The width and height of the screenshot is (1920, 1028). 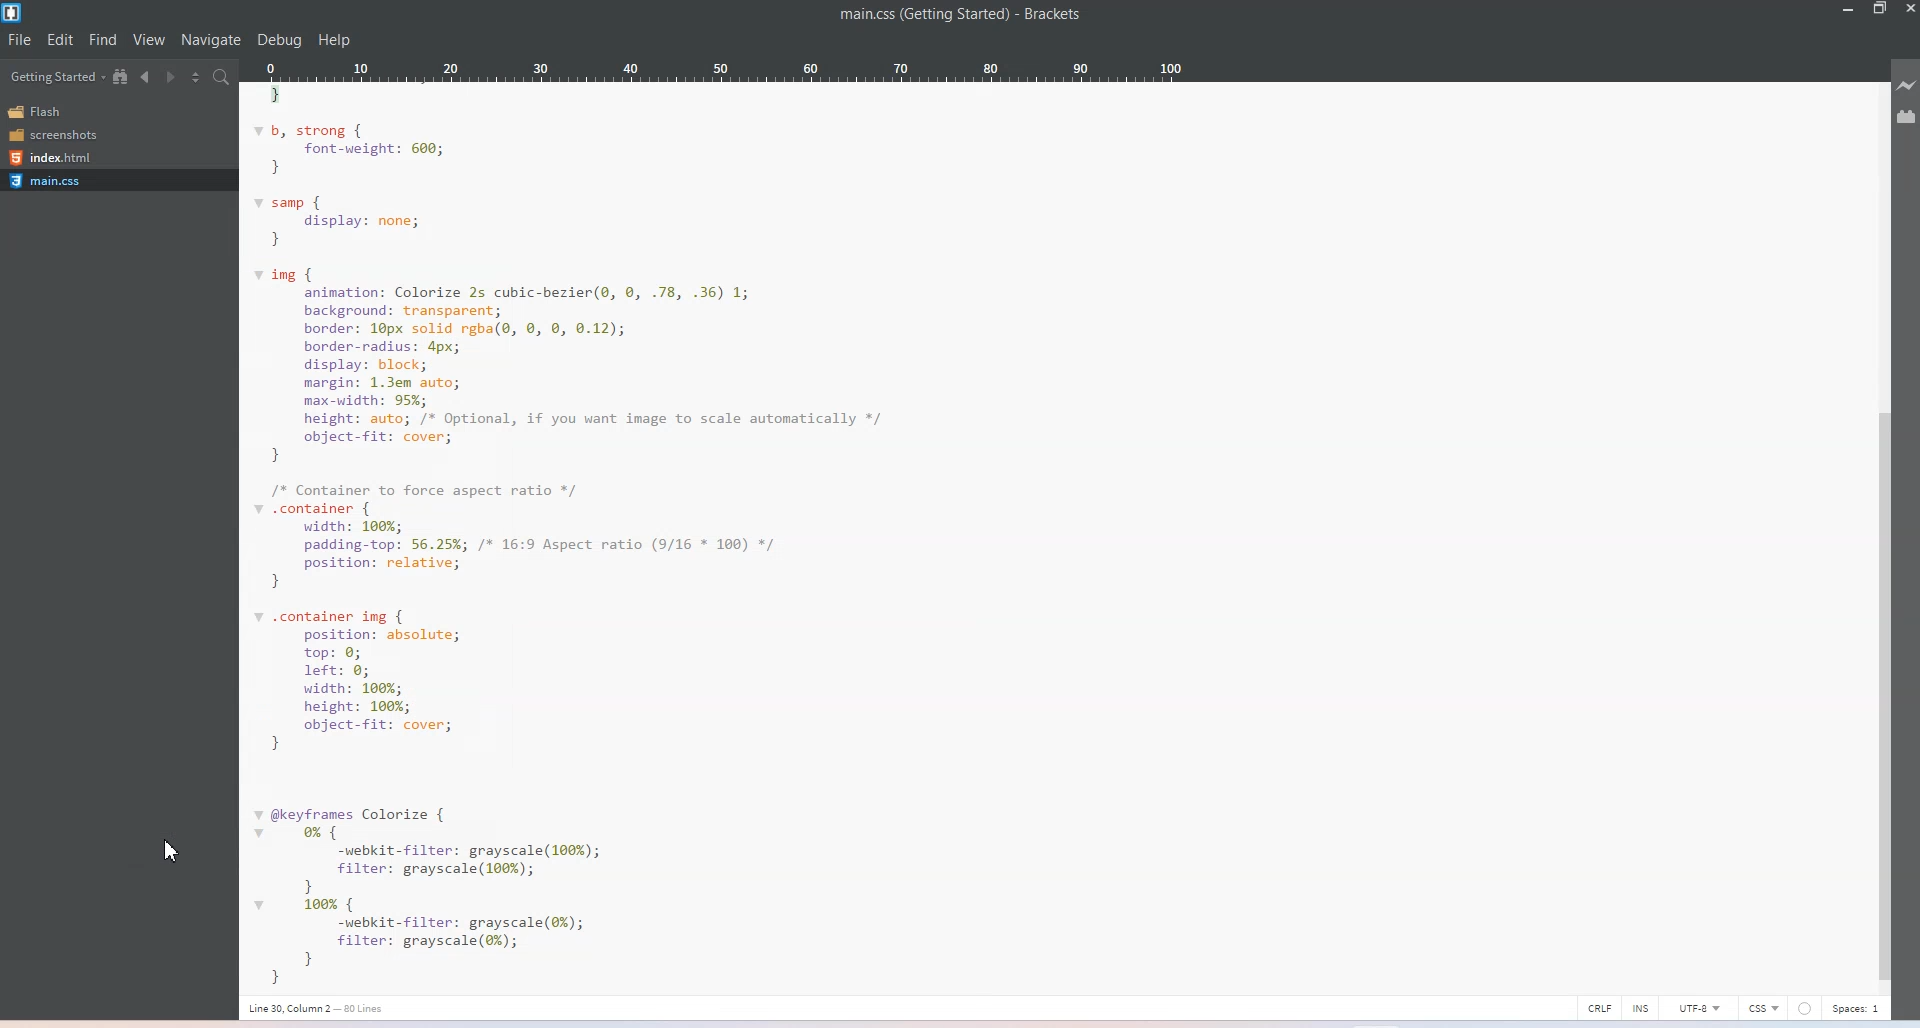 What do you see at coordinates (1597, 1006) in the screenshot?
I see `CRLF` at bounding box center [1597, 1006].